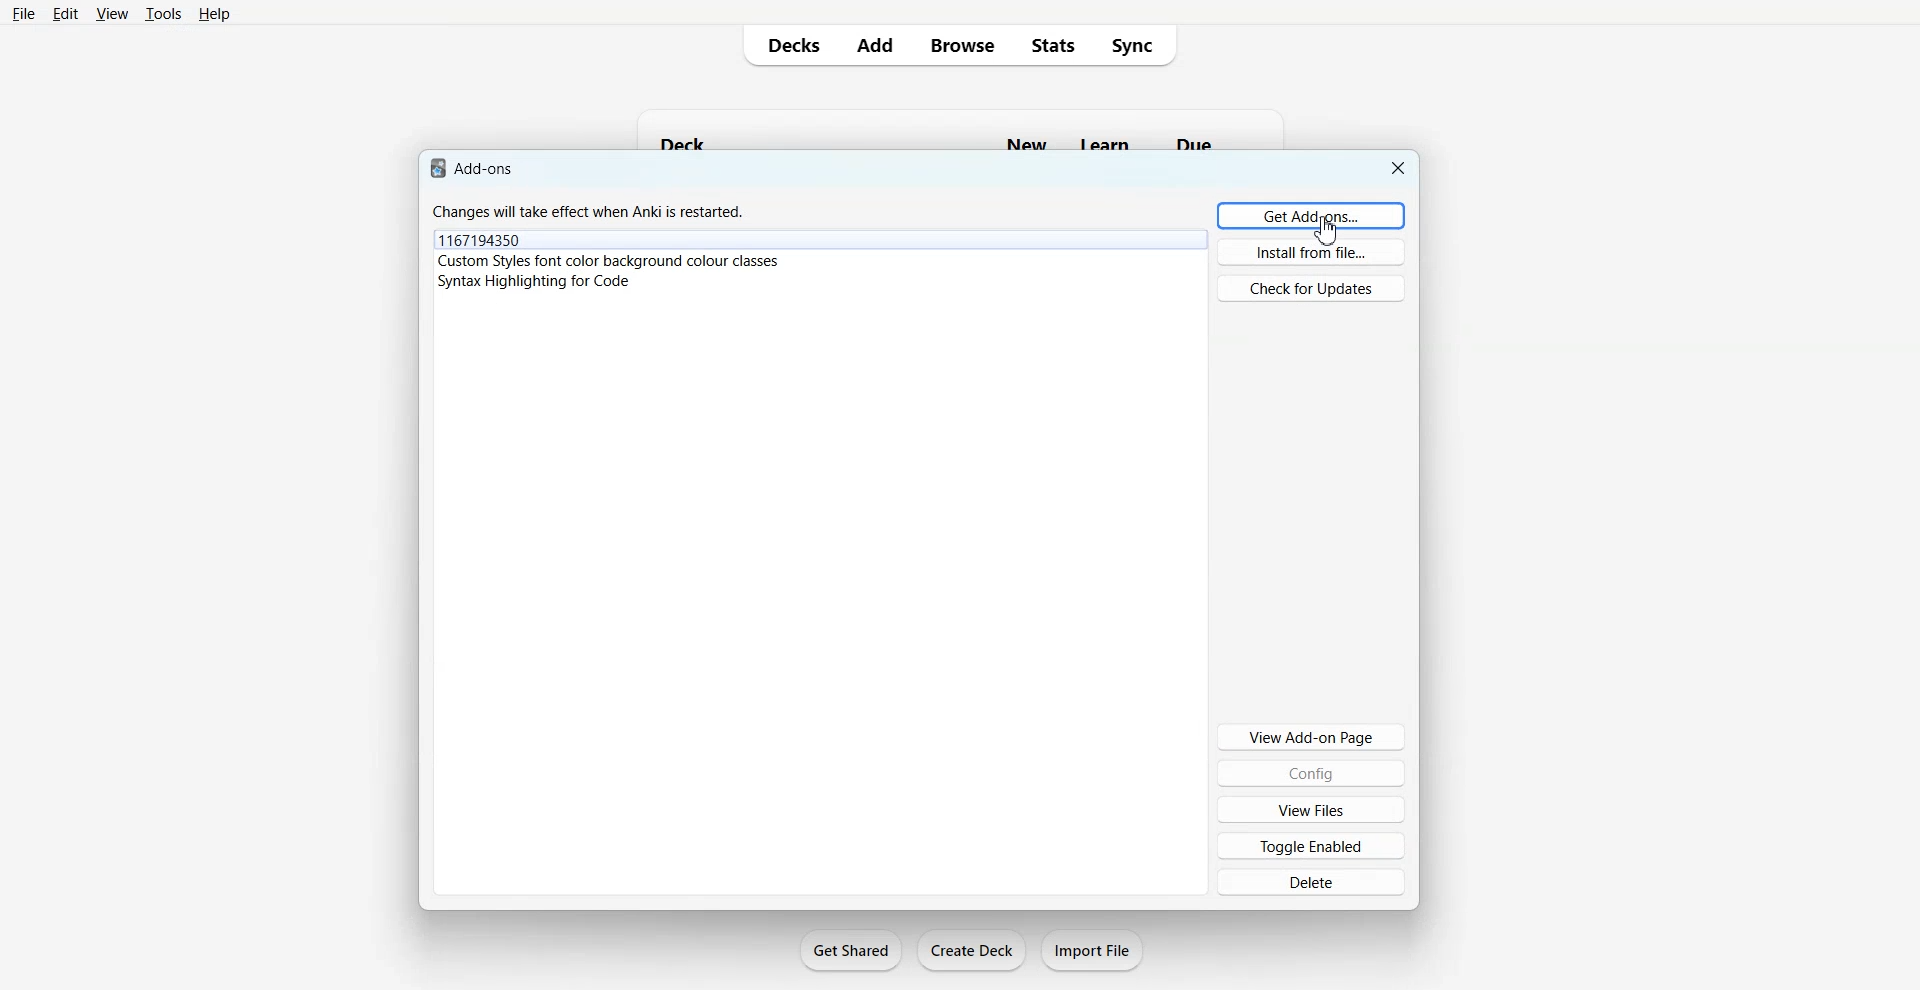 The image size is (1920, 990). Describe the element at coordinates (1053, 46) in the screenshot. I see `Stats` at that location.